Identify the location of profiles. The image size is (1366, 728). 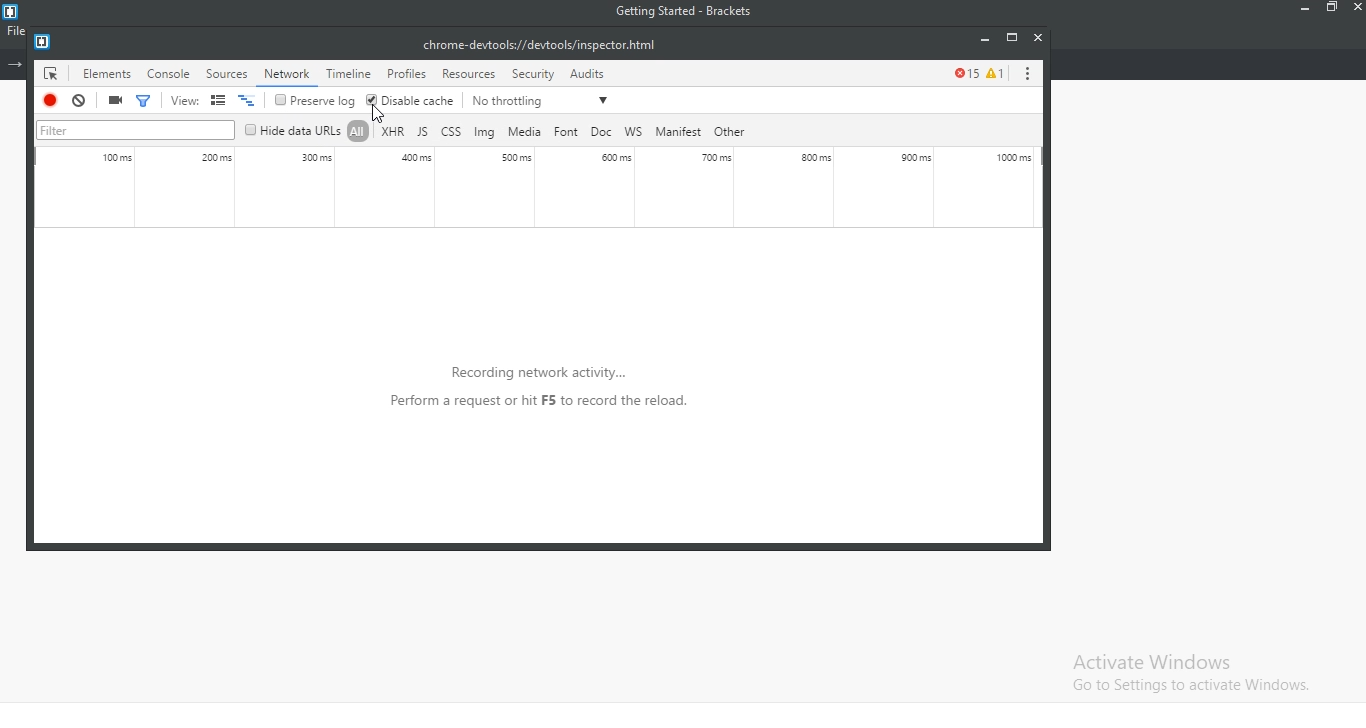
(405, 75).